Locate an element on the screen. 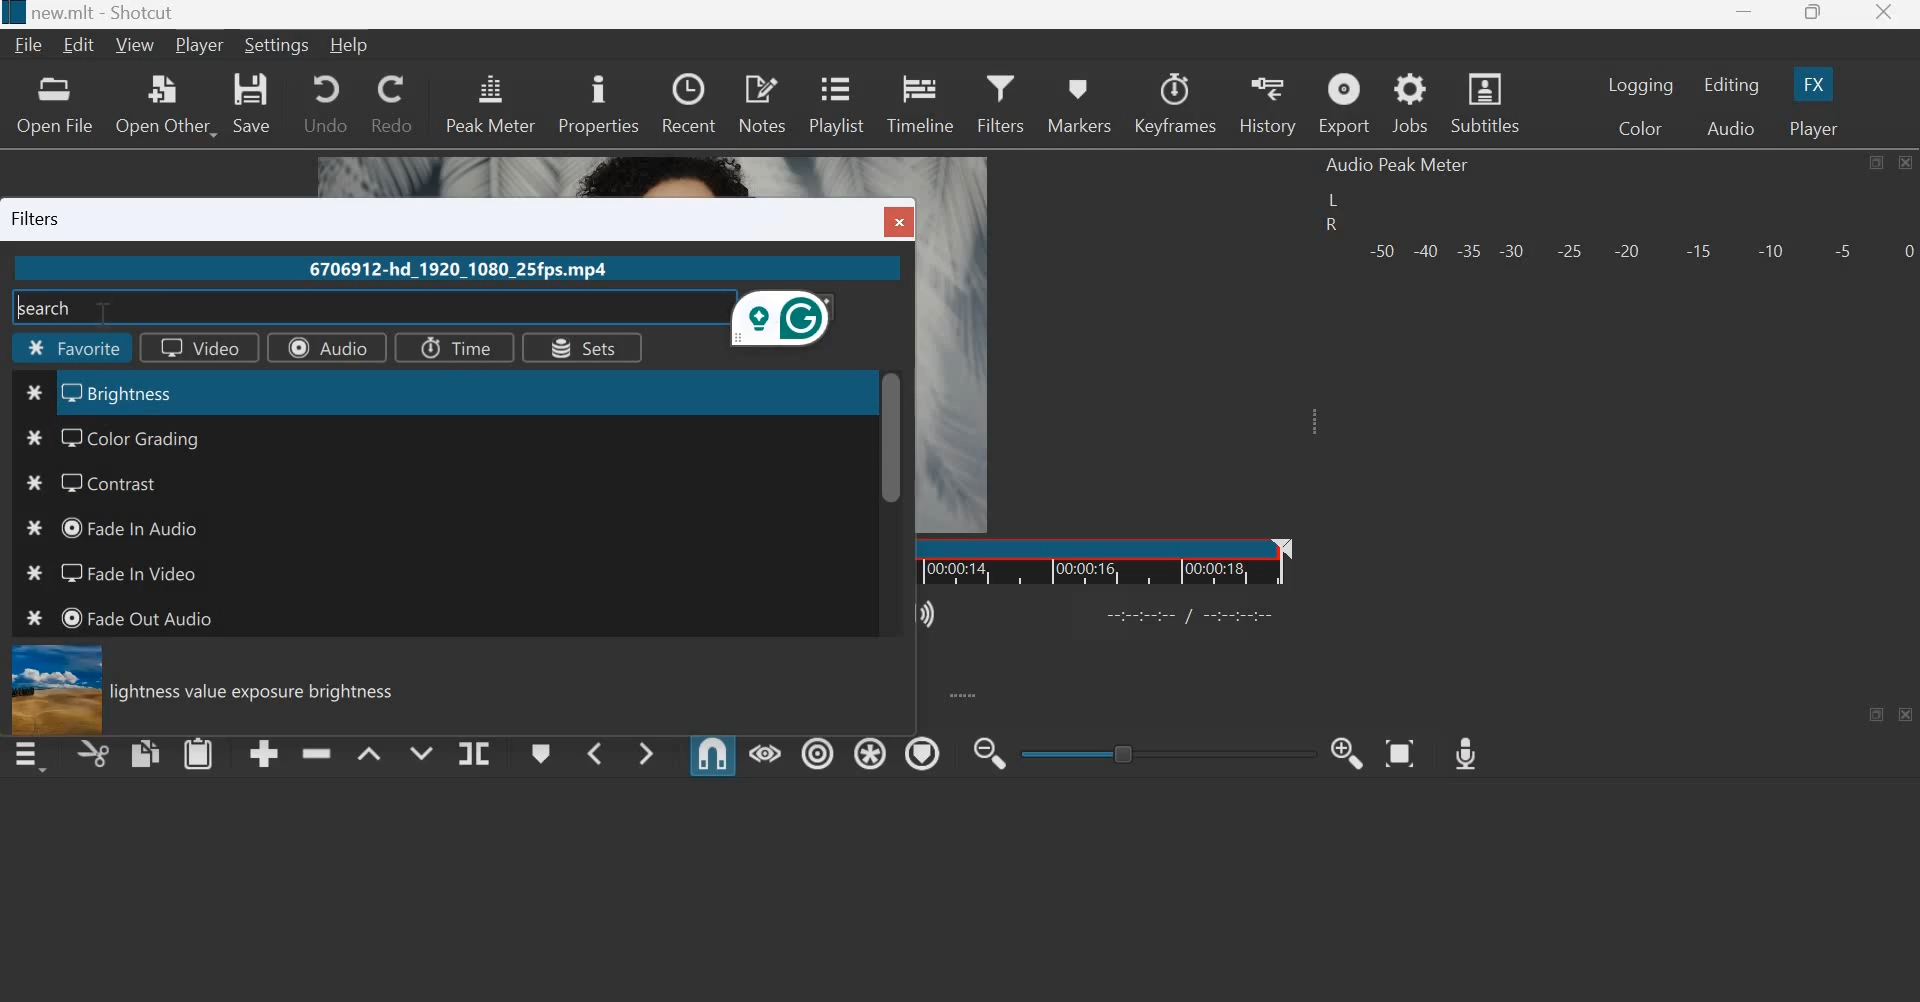   is located at coordinates (53, 689).